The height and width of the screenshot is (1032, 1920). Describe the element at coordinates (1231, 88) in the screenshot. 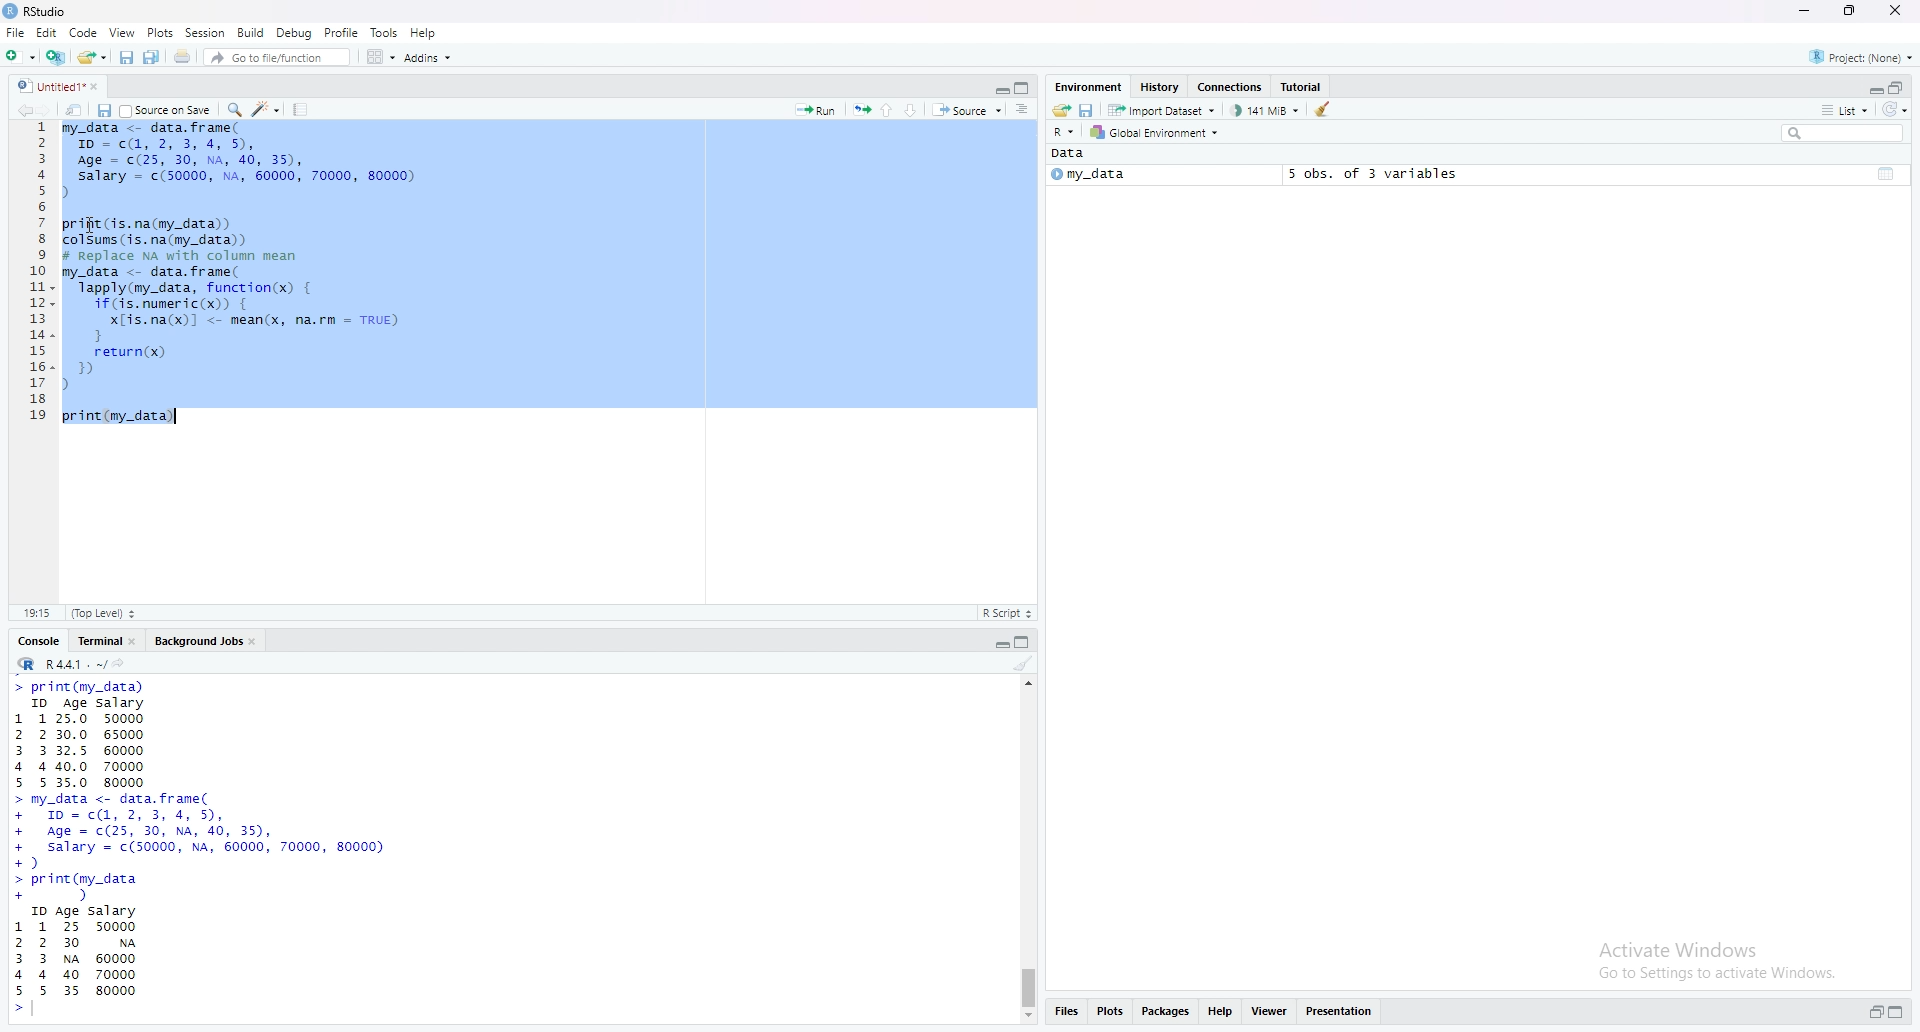

I see `connections` at that location.